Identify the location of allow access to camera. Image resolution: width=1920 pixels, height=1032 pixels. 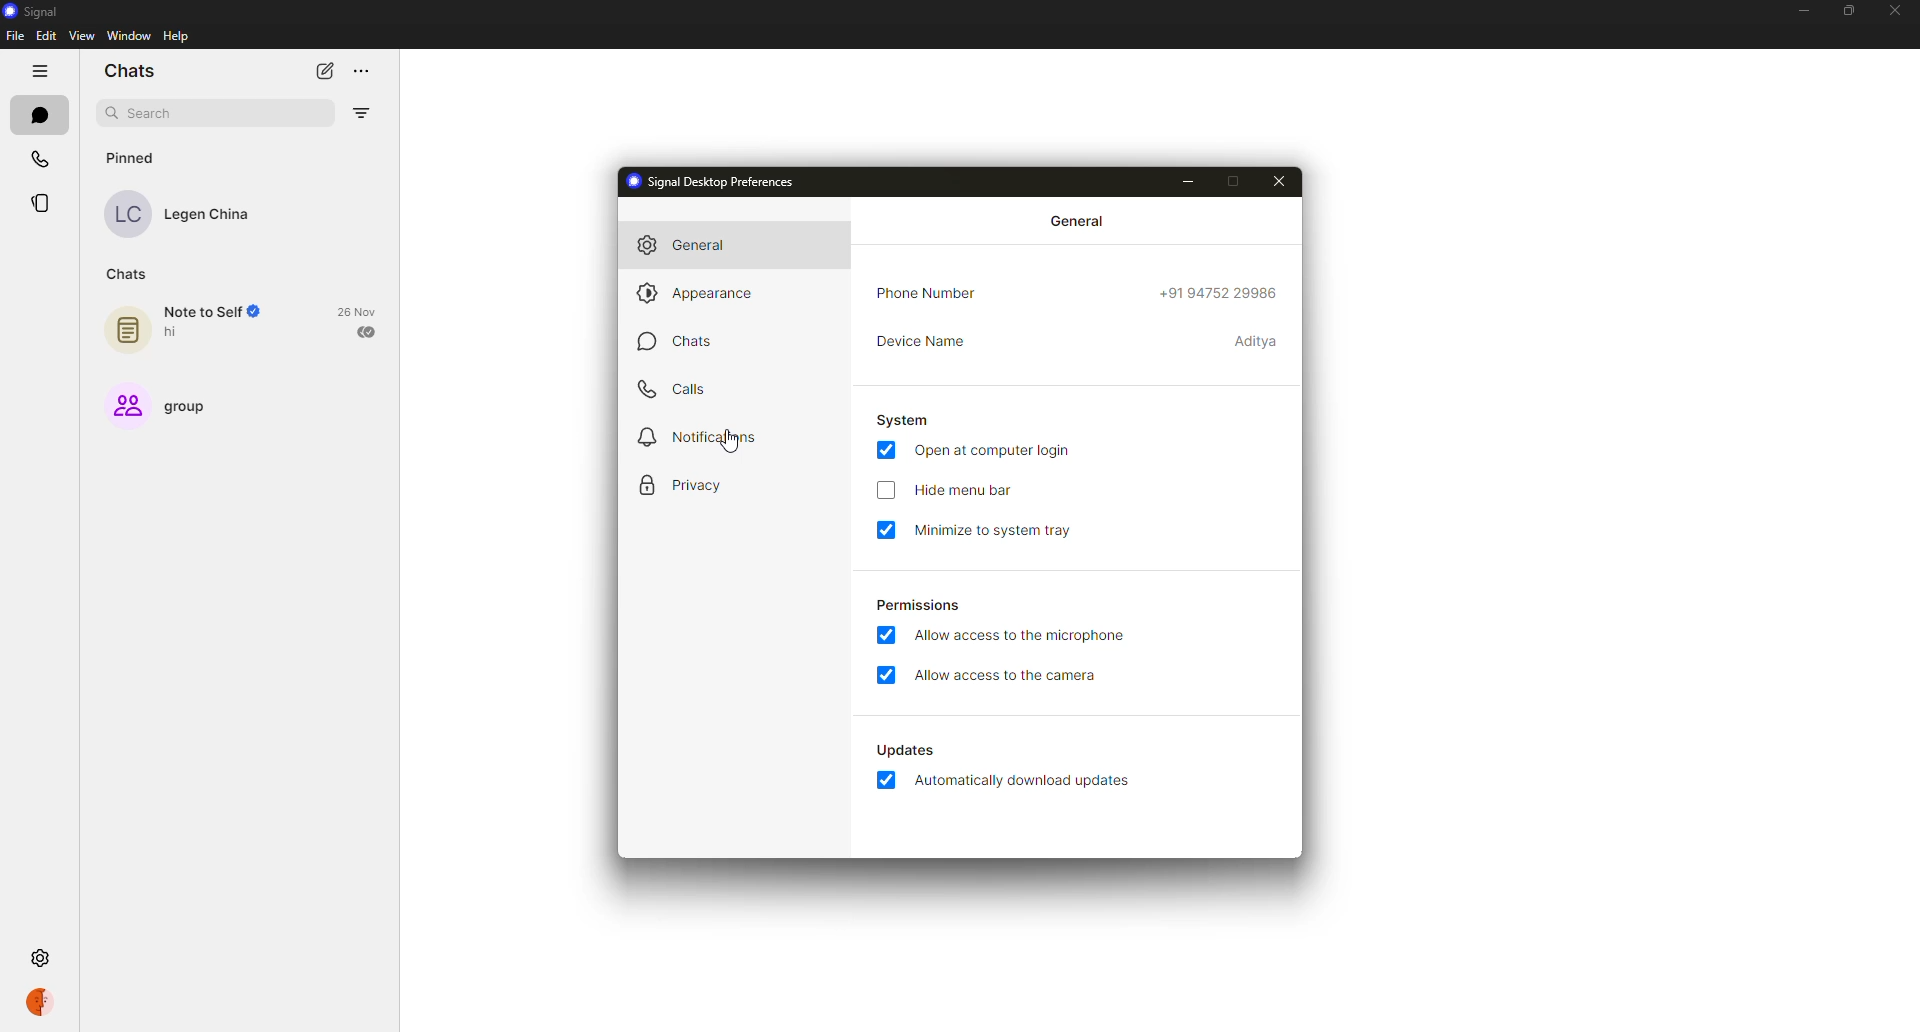
(1006, 677).